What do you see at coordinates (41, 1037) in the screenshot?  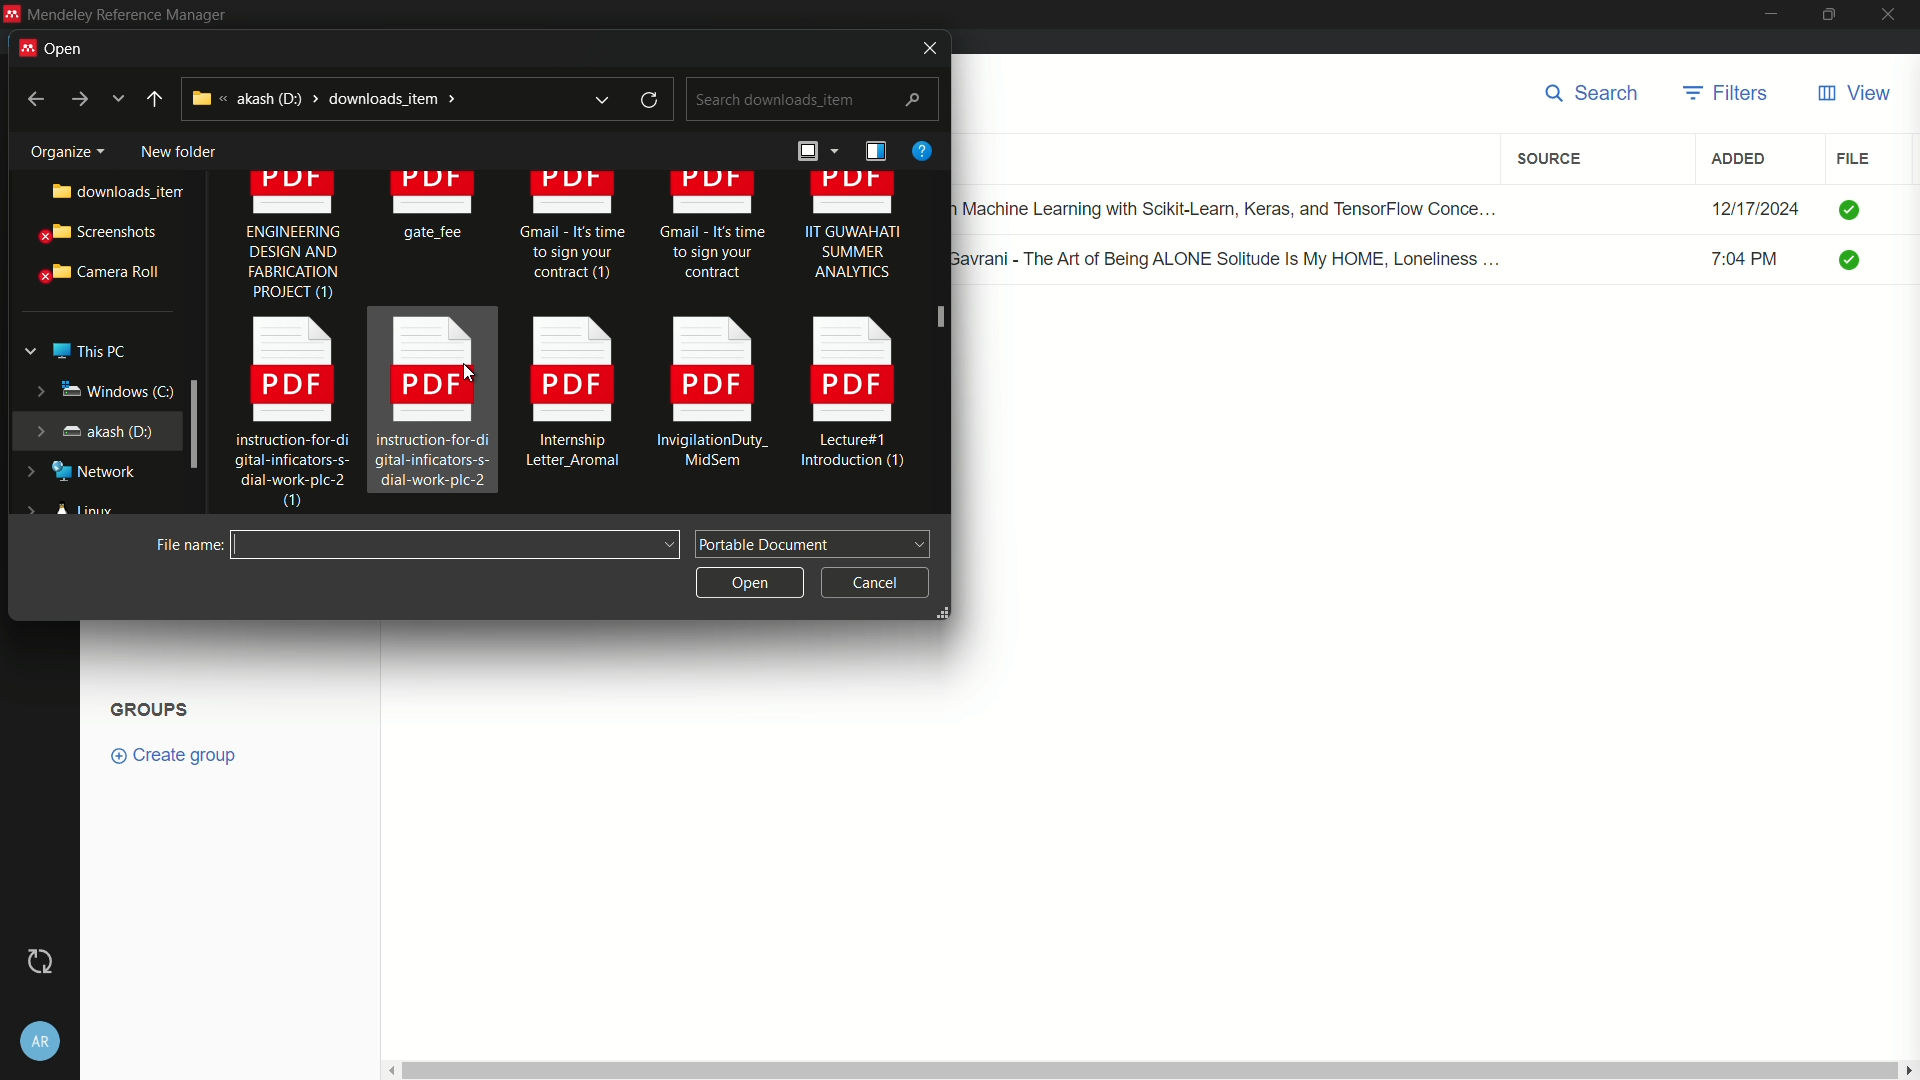 I see `account settings` at bounding box center [41, 1037].